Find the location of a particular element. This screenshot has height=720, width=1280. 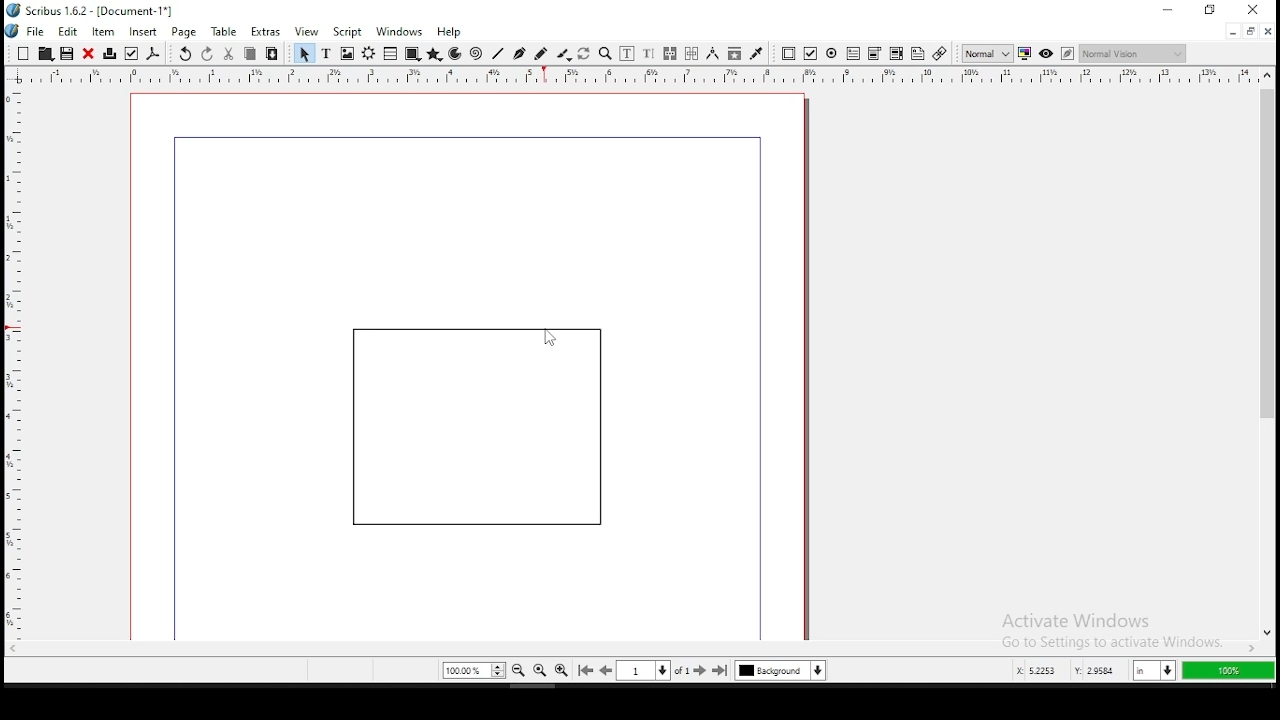

normal vision is located at coordinates (1133, 53).